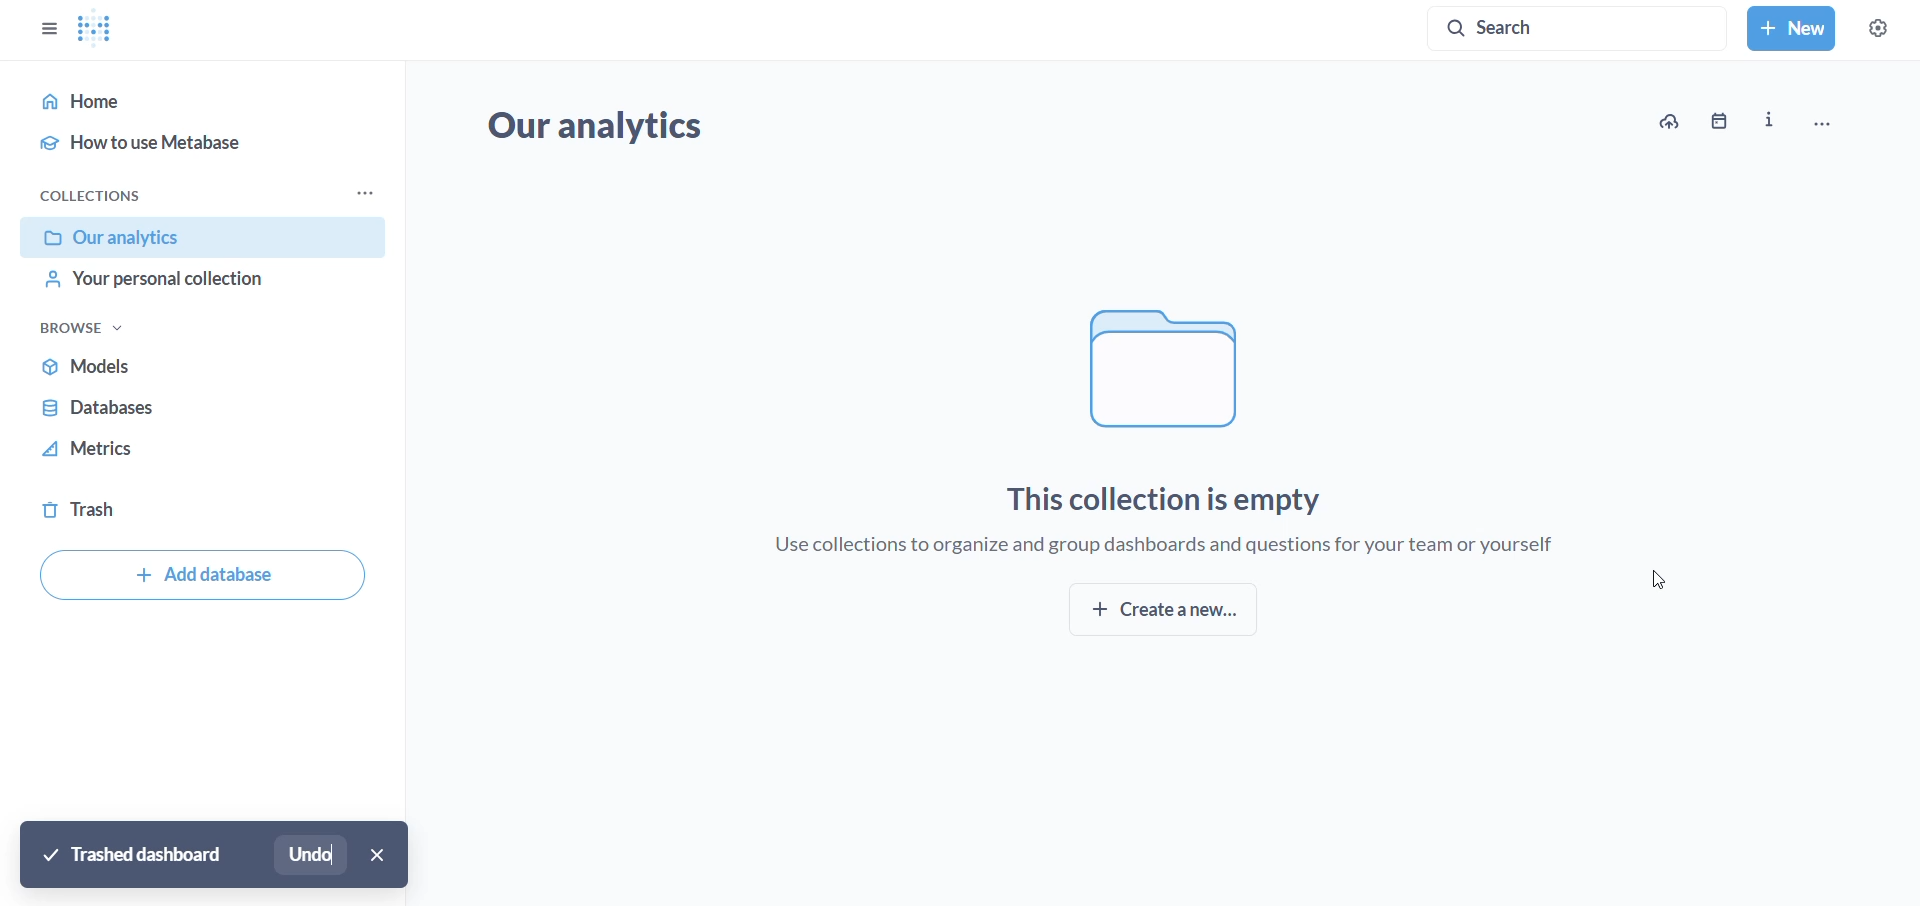 This screenshot has height=906, width=1920. What do you see at coordinates (362, 193) in the screenshot?
I see `collection options` at bounding box center [362, 193].